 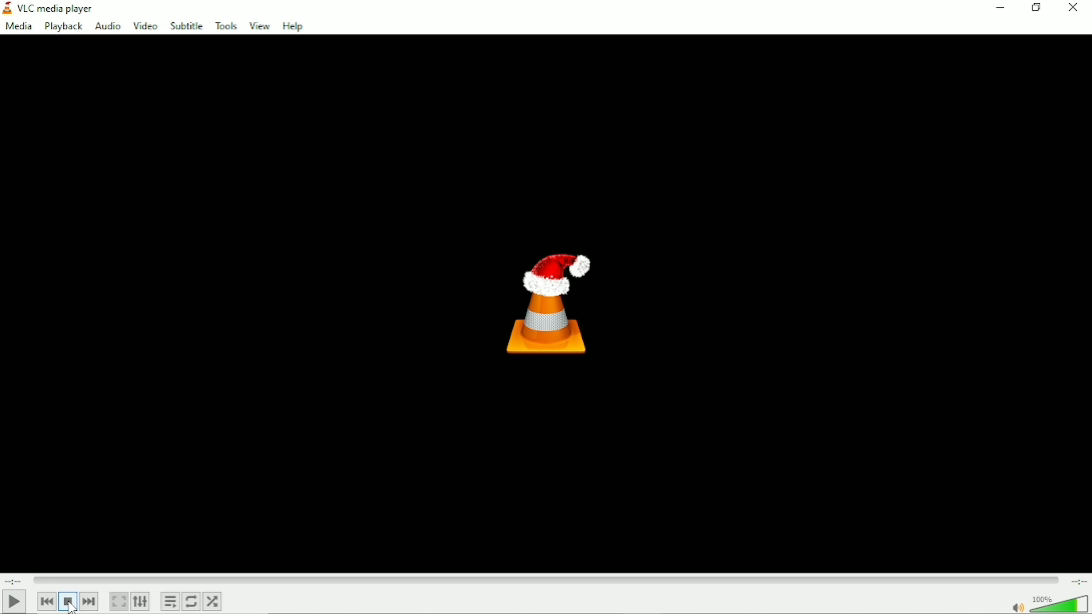 I want to click on Help, so click(x=295, y=27).